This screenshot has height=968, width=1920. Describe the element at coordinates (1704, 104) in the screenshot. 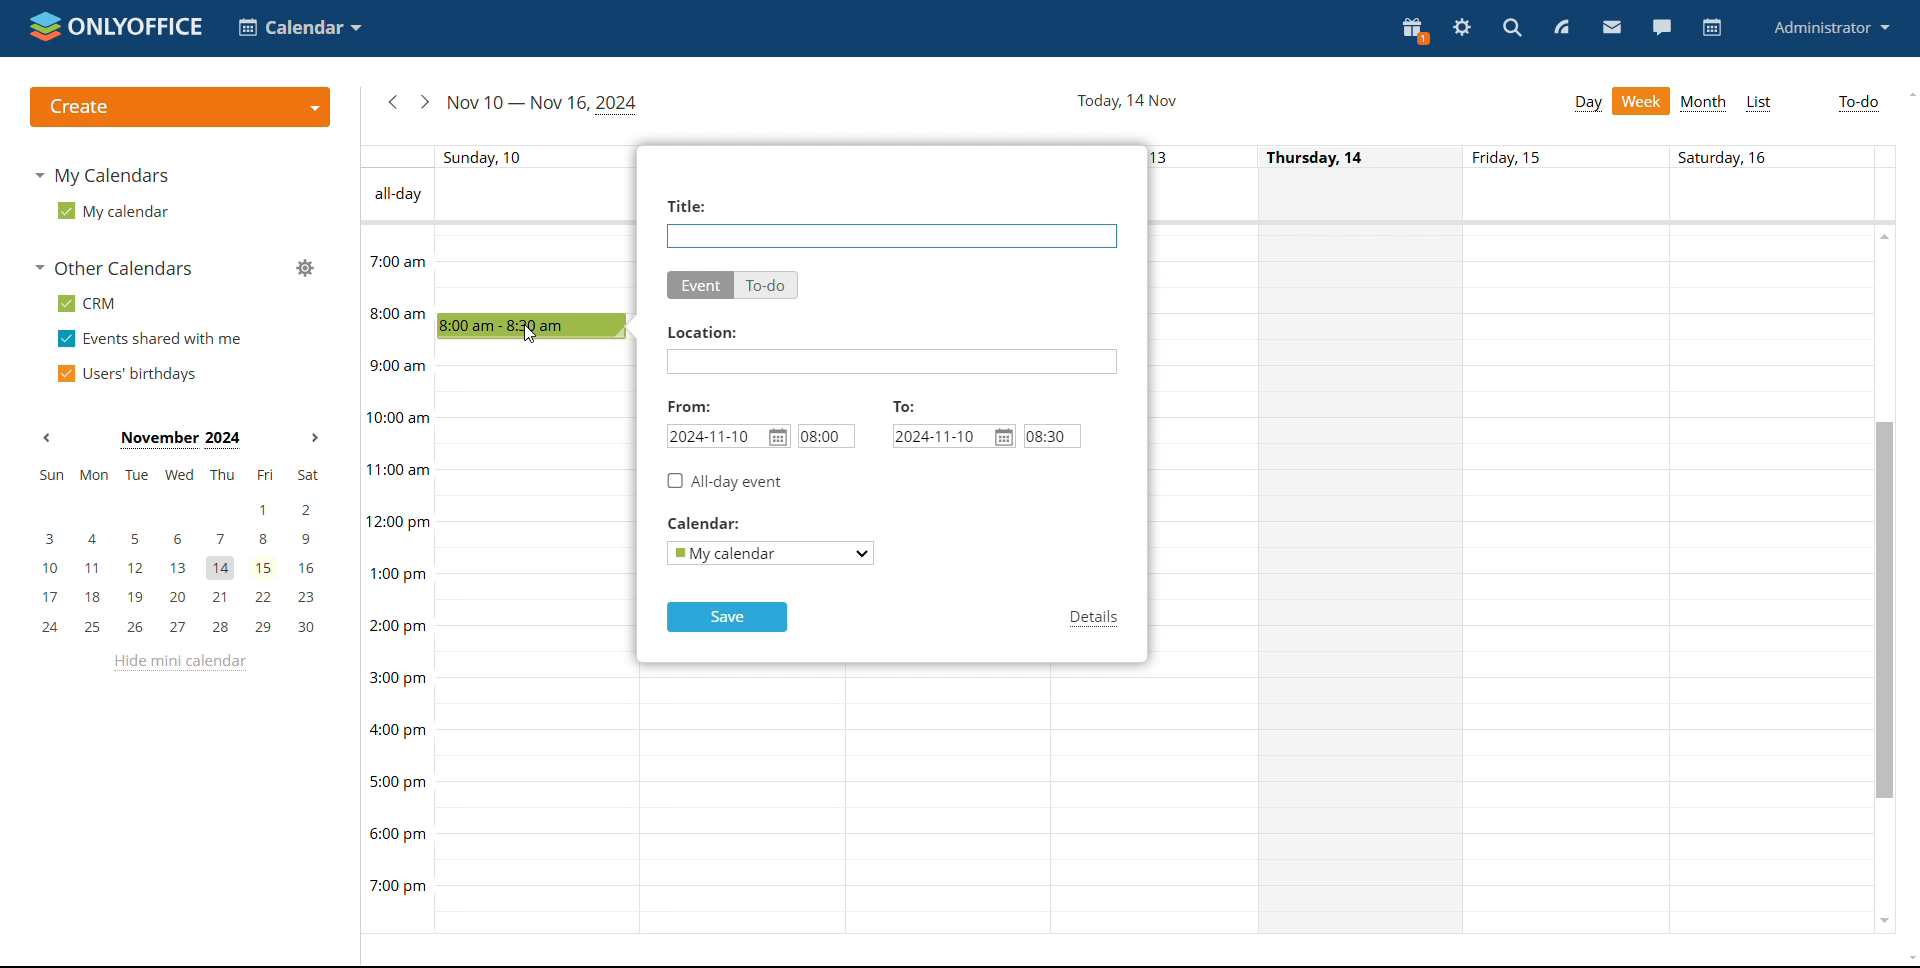

I see `month view` at that location.